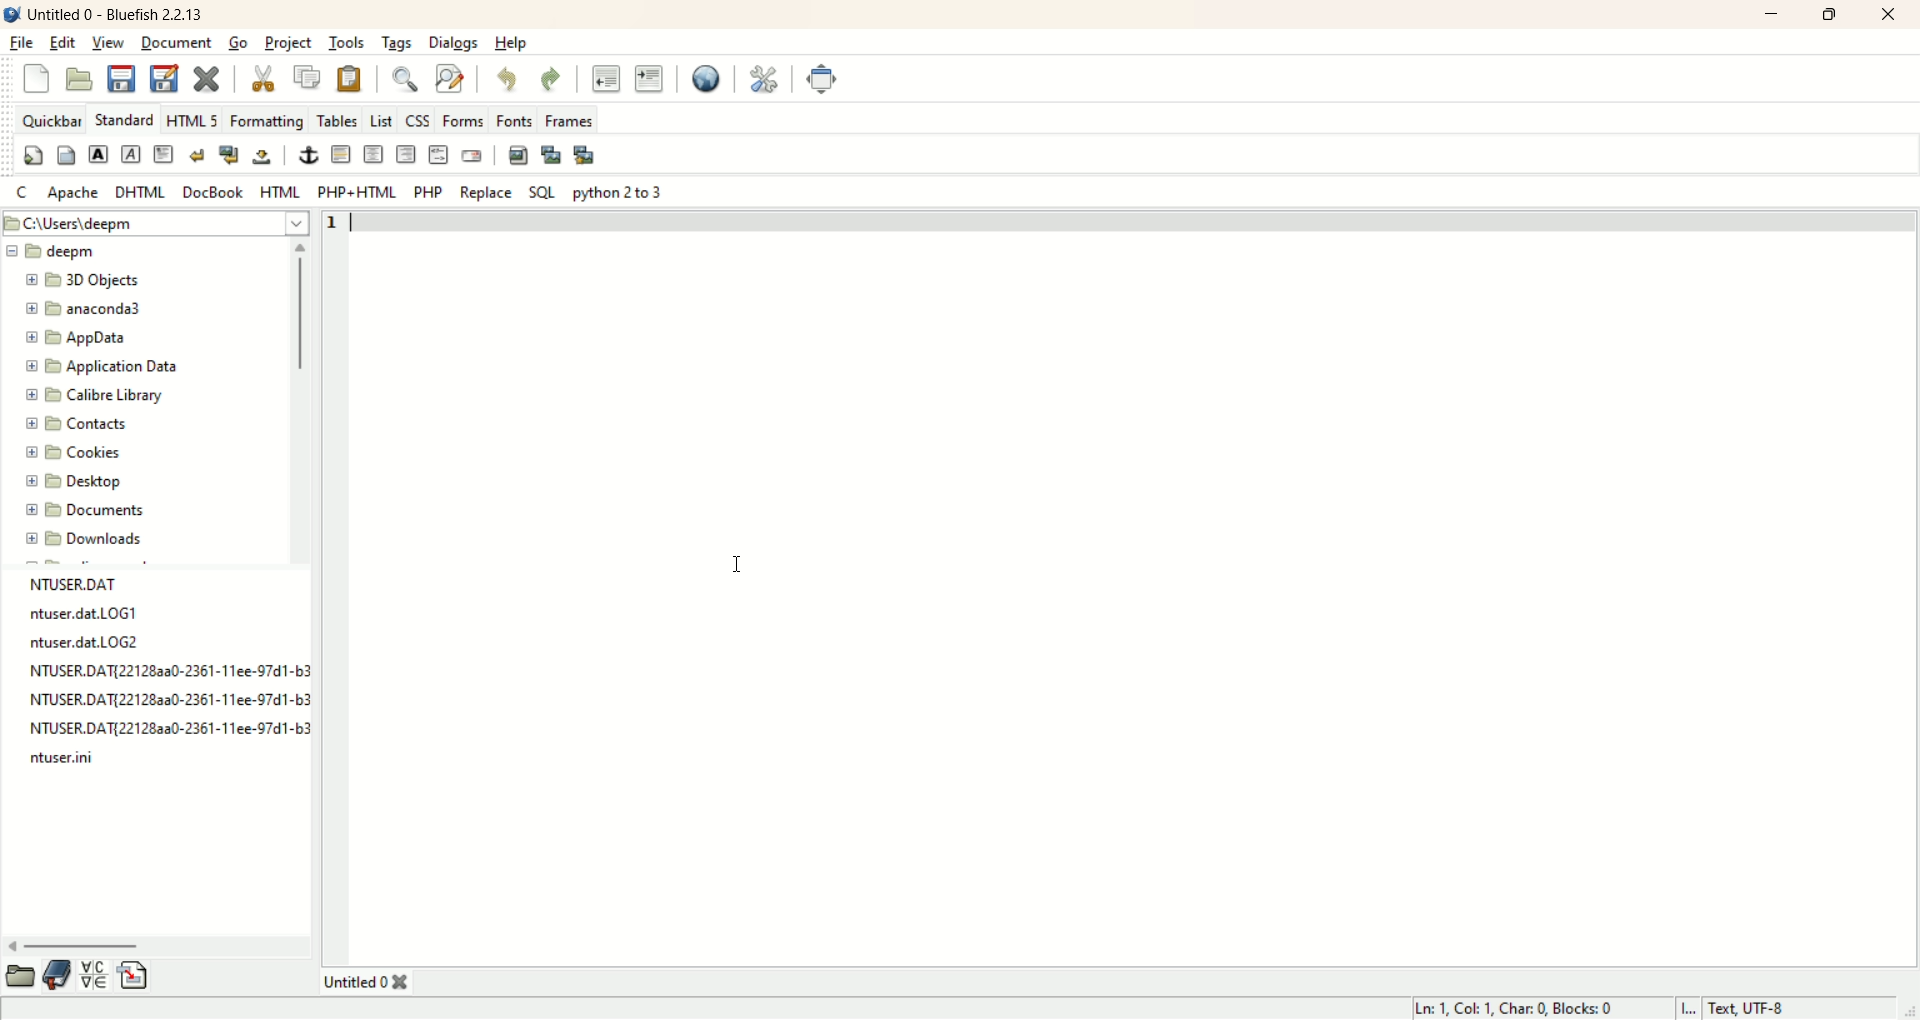  I want to click on email, so click(471, 157).